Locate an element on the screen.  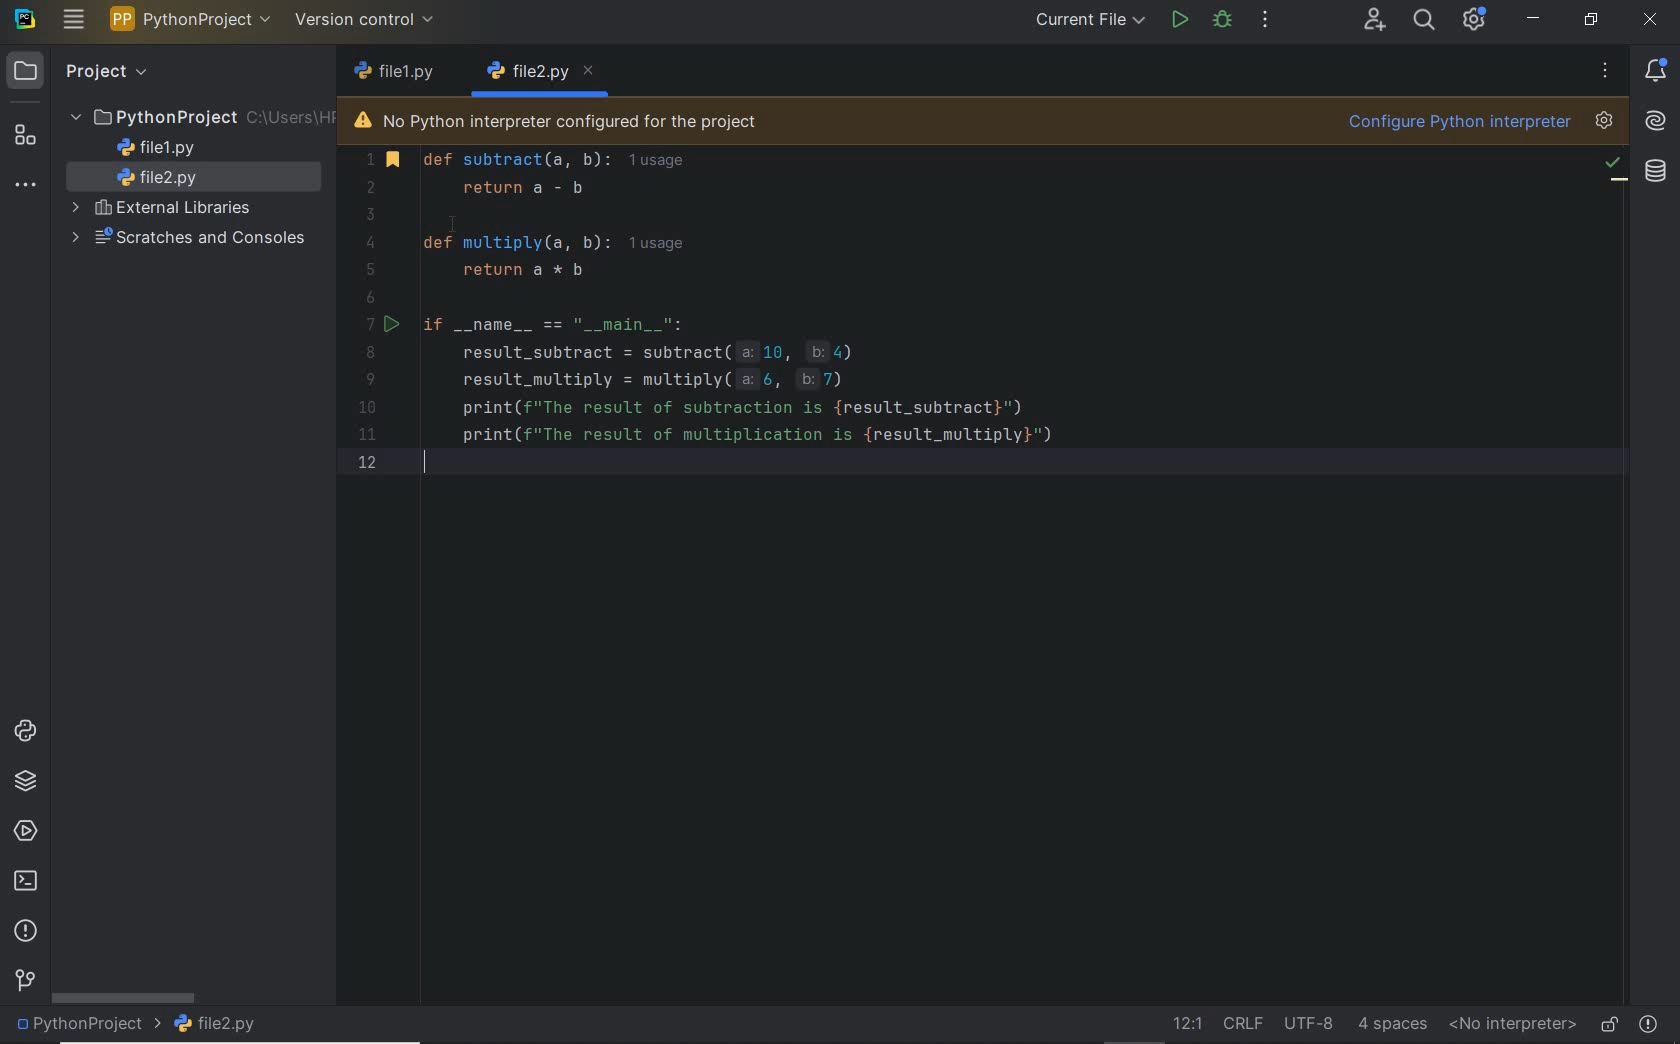
file name 1 is located at coordinates (526, 73).